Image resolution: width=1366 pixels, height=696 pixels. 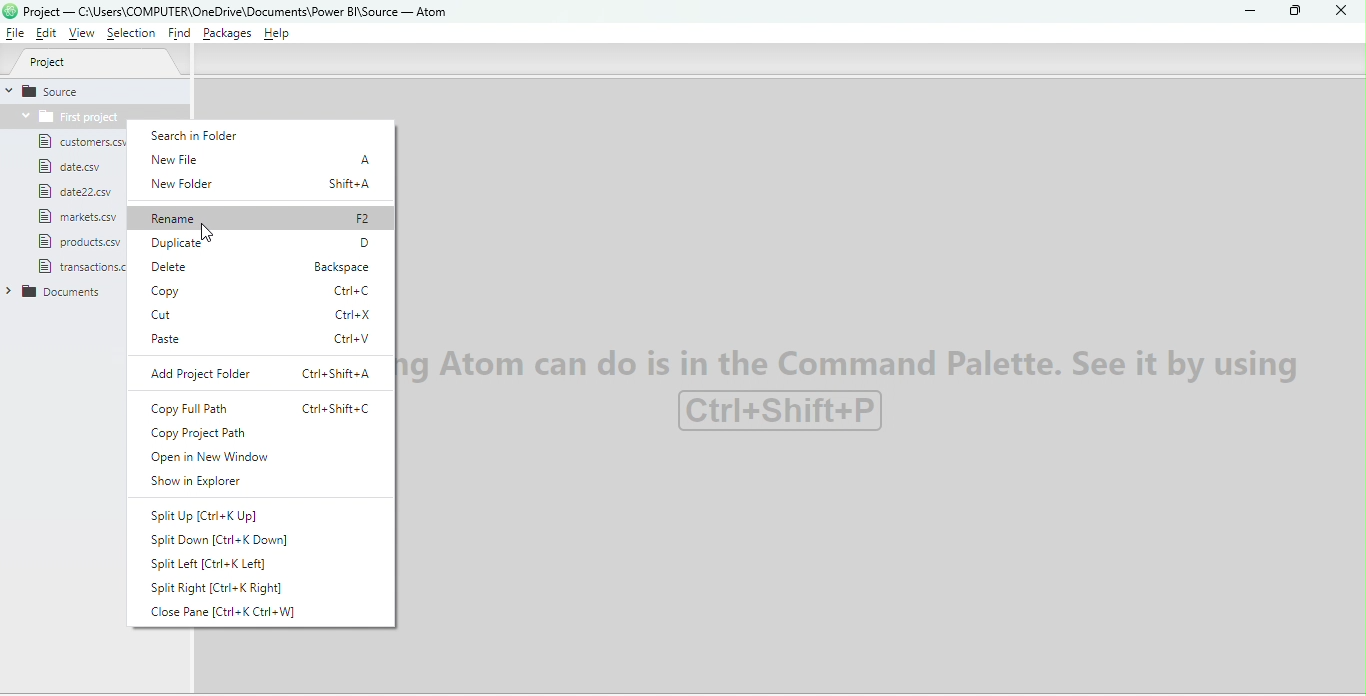 What do you see at coordinates (281, 35) in the screenshot?
I see `Help` at bounding box center [281, 35].